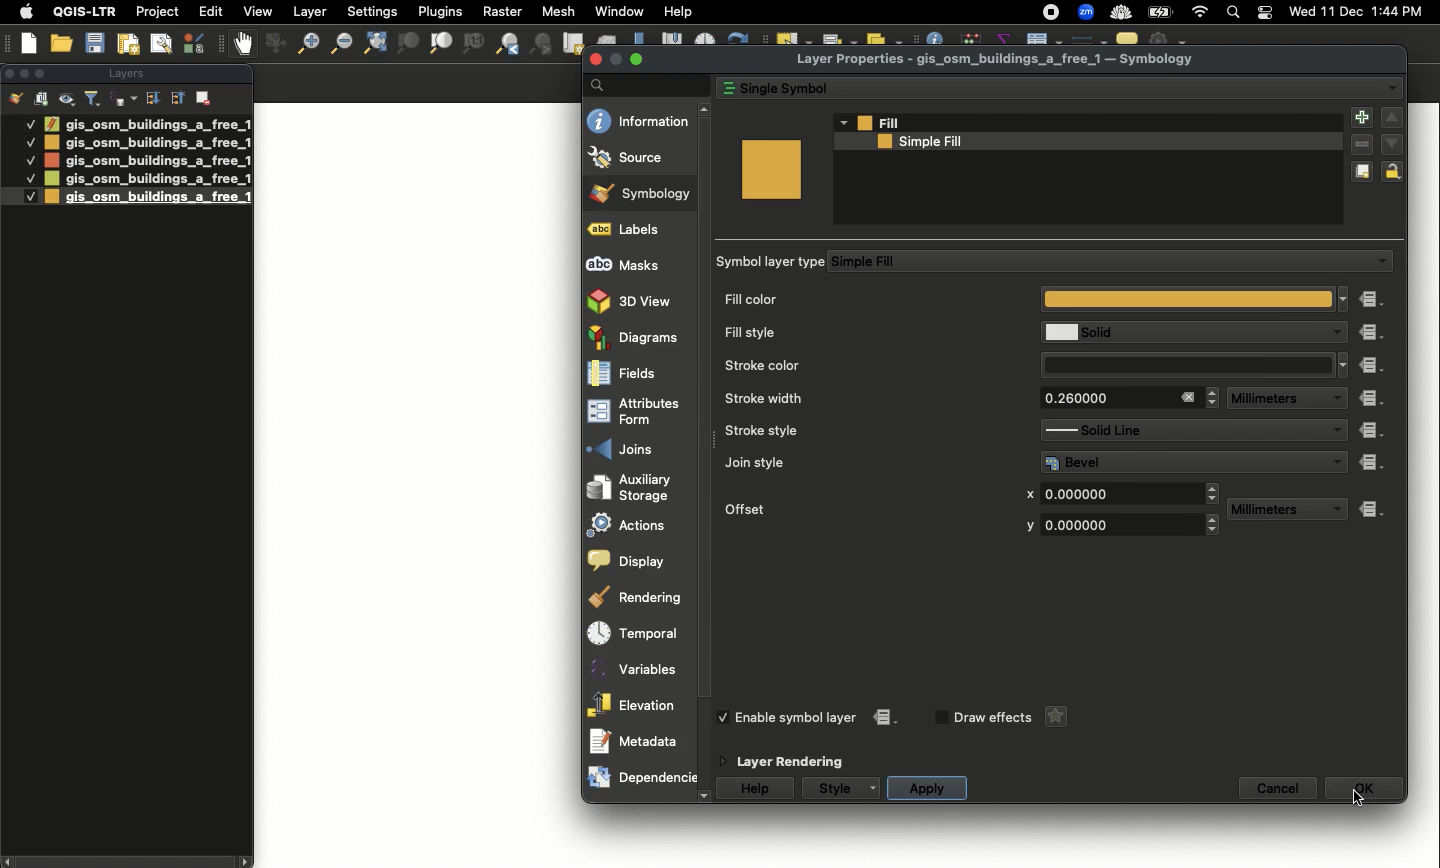  What do you see at coordinates (867, 462) in the screenshot?
I see `Join style` at bounding box center [867, 462].